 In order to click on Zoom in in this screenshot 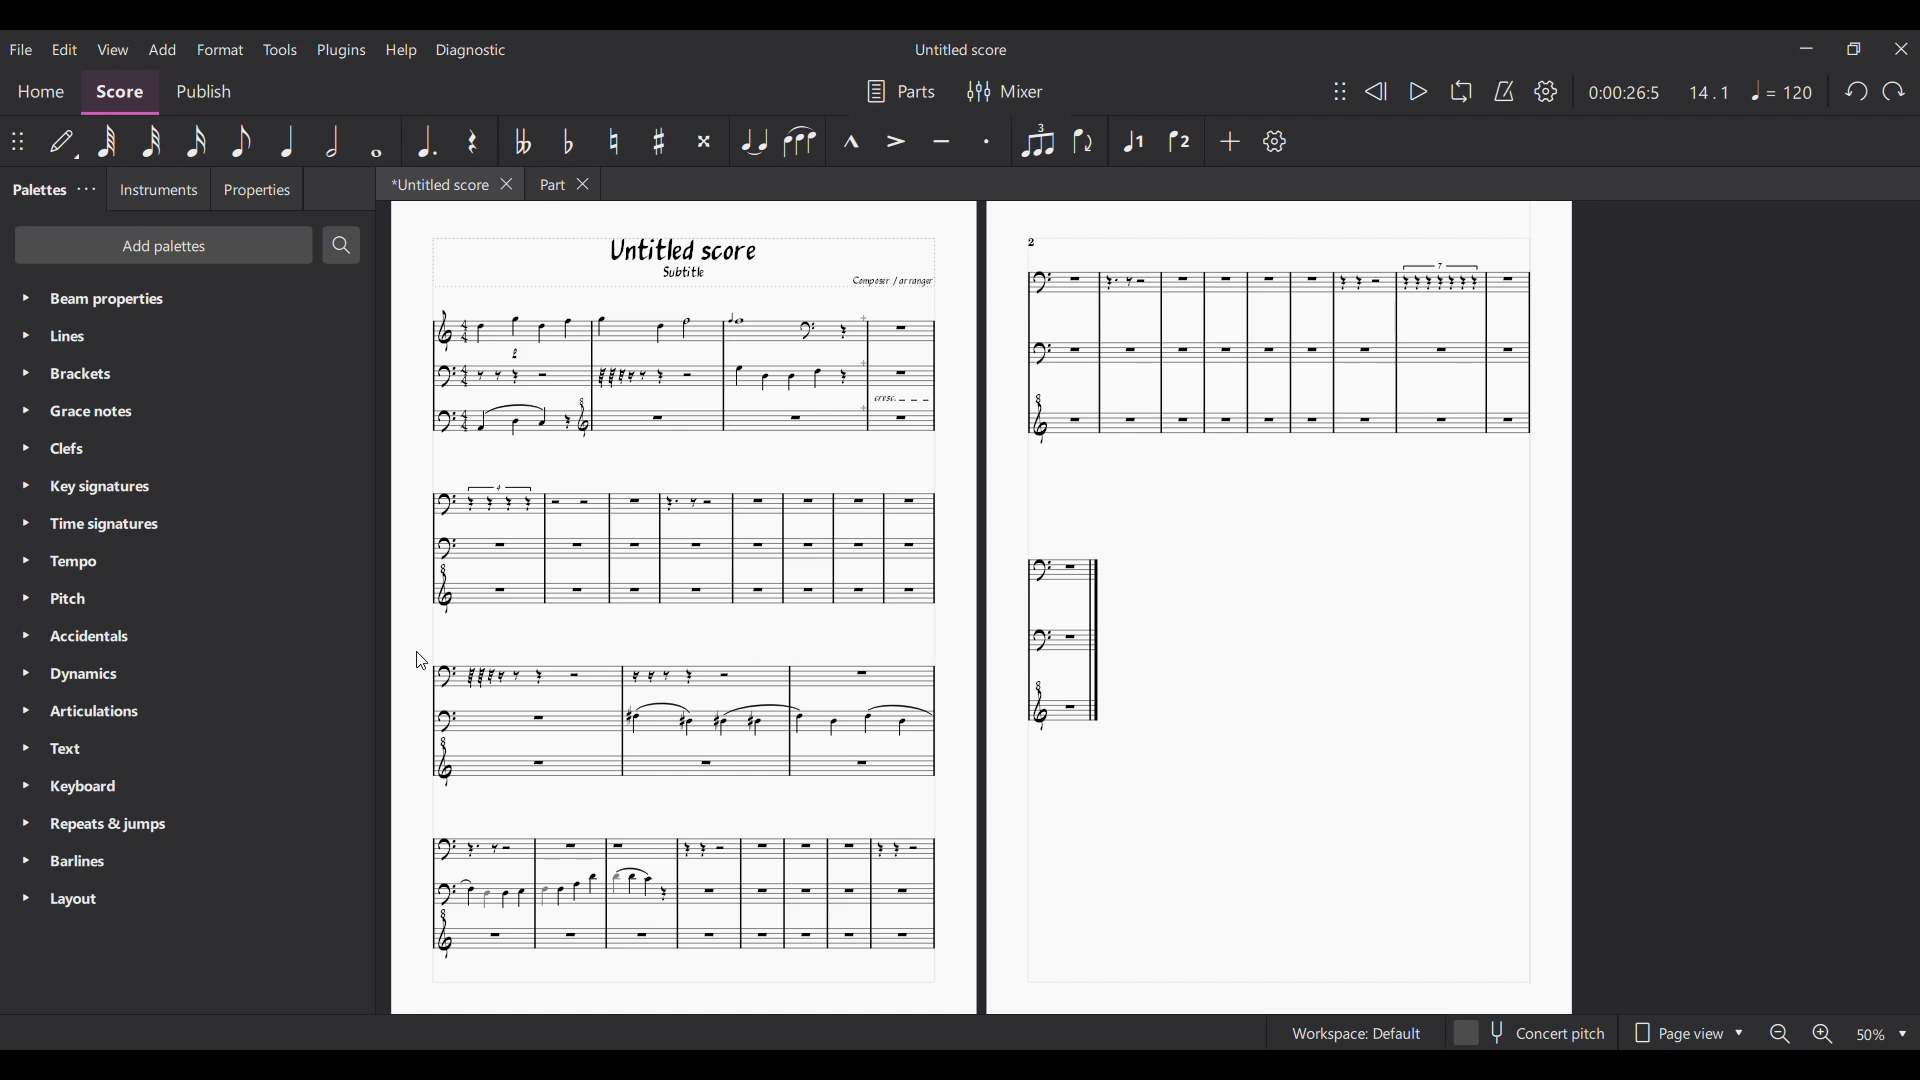, I will do `click(1824, 1035)`.